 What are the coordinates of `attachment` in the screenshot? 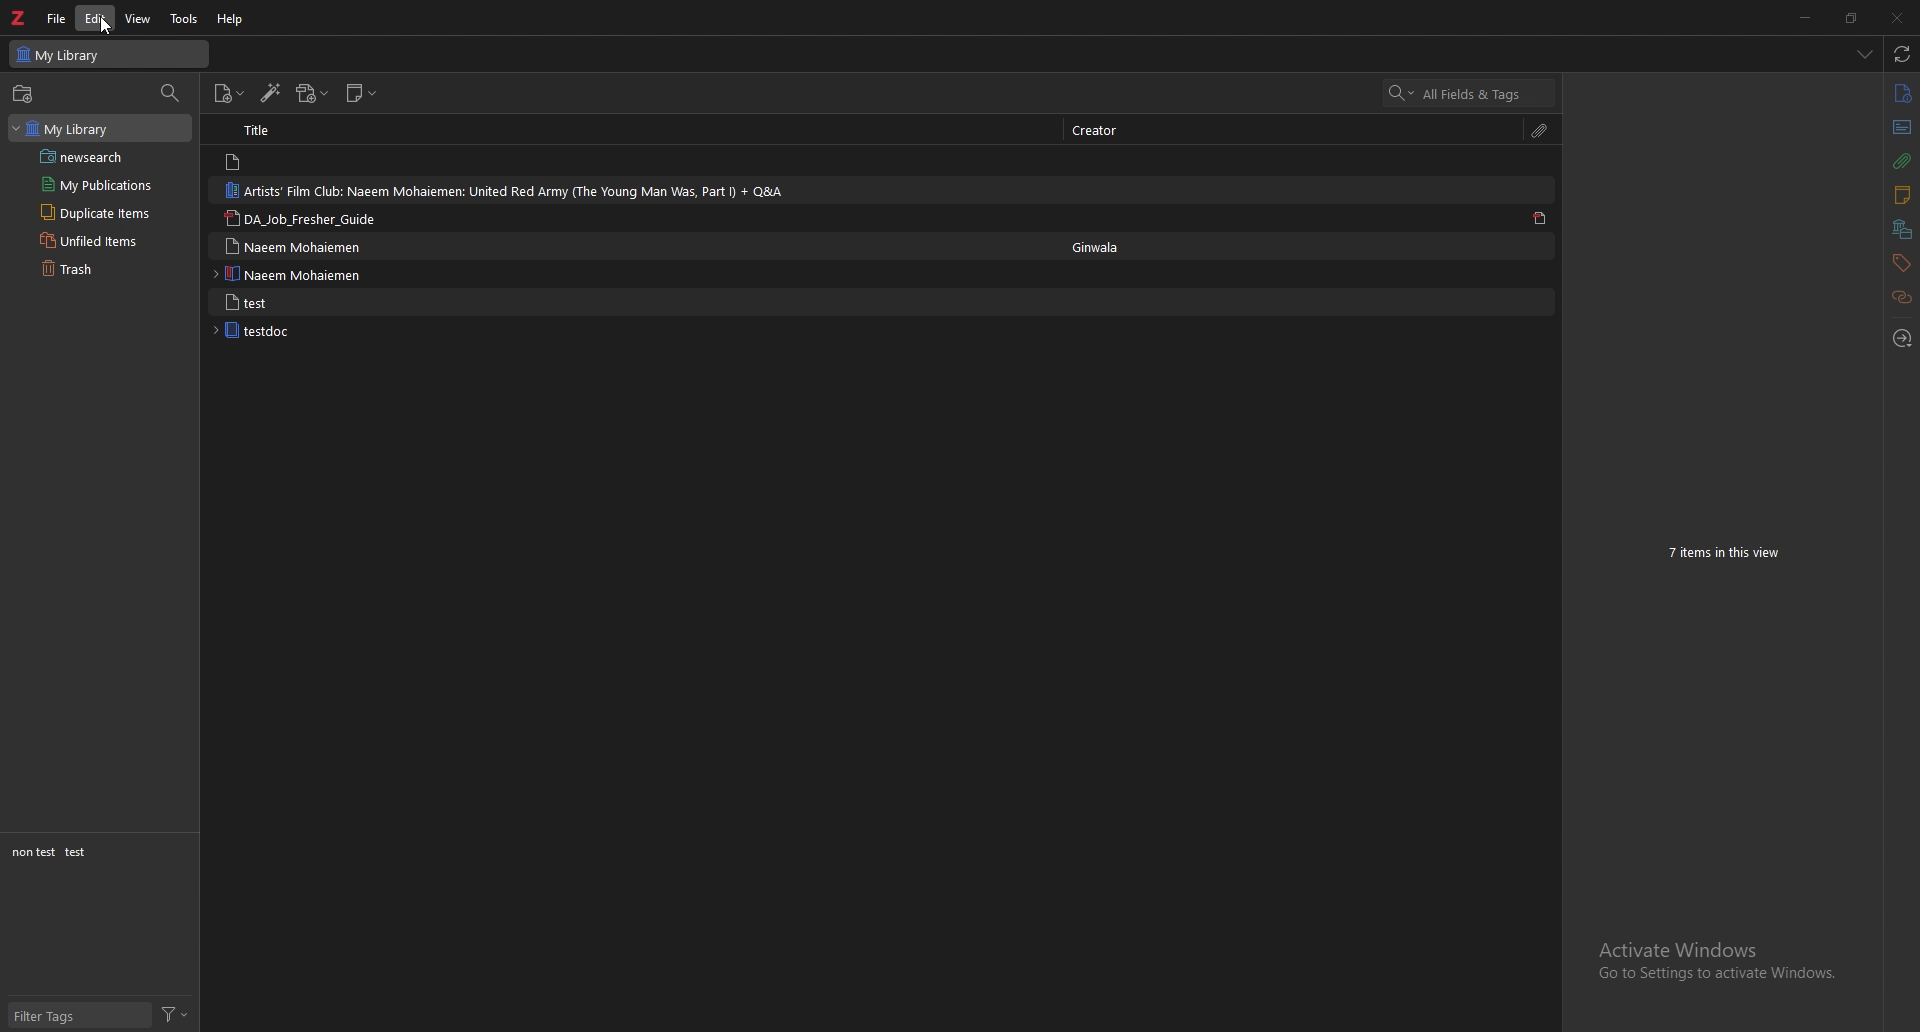 It's located at (1541, 129).